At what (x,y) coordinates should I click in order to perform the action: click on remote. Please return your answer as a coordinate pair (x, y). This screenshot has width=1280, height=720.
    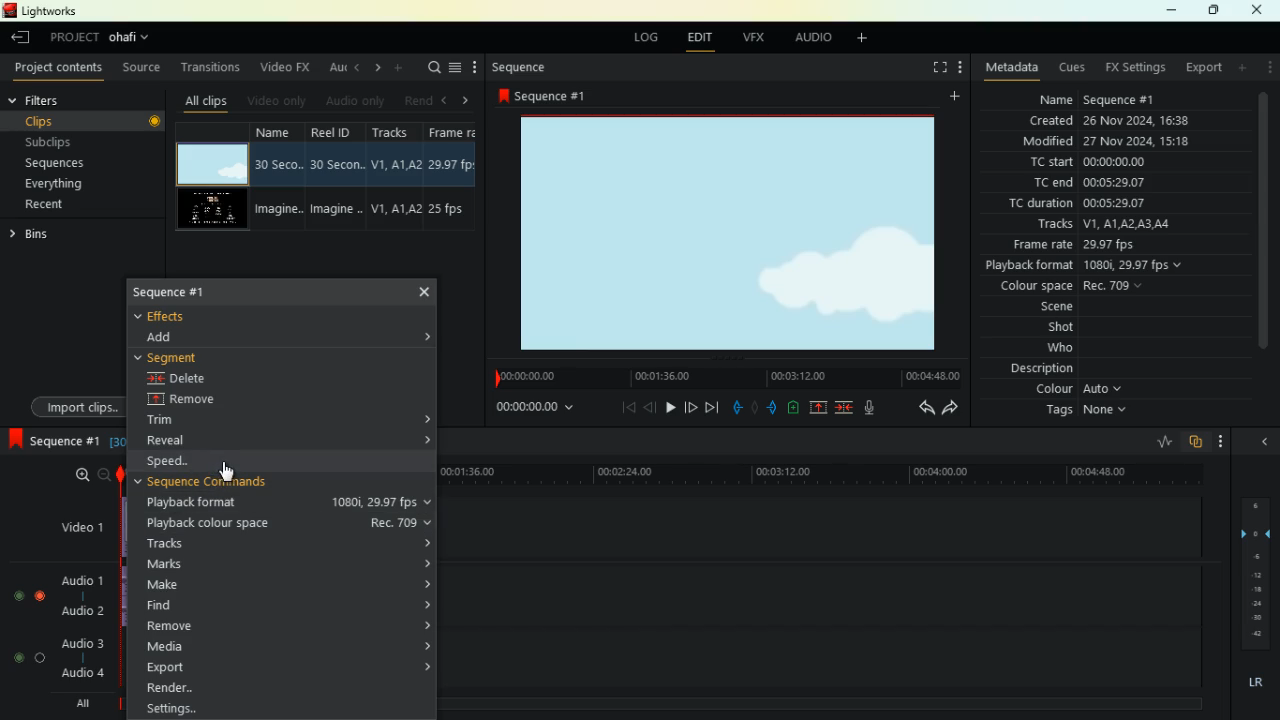
    Looking at the image, I should click on (188, 399).